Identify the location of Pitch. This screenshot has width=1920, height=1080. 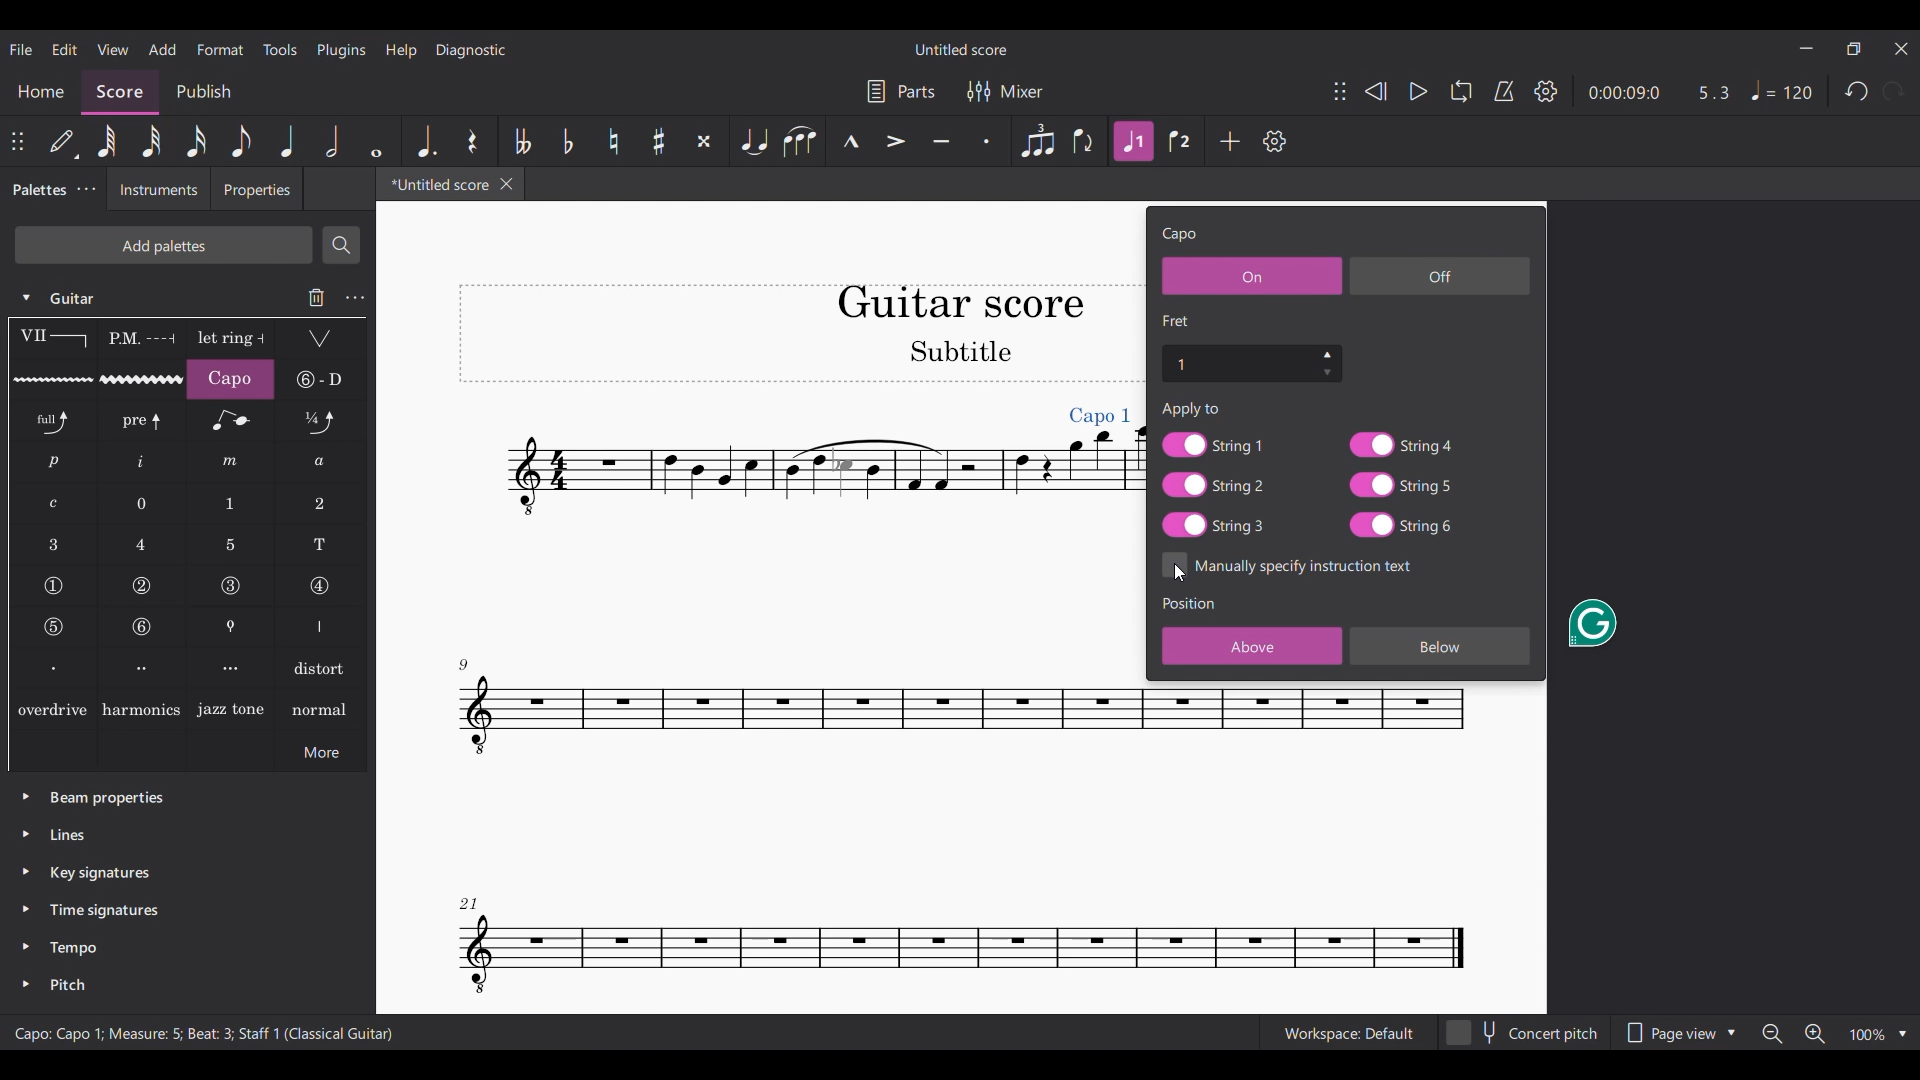
(66, 985).